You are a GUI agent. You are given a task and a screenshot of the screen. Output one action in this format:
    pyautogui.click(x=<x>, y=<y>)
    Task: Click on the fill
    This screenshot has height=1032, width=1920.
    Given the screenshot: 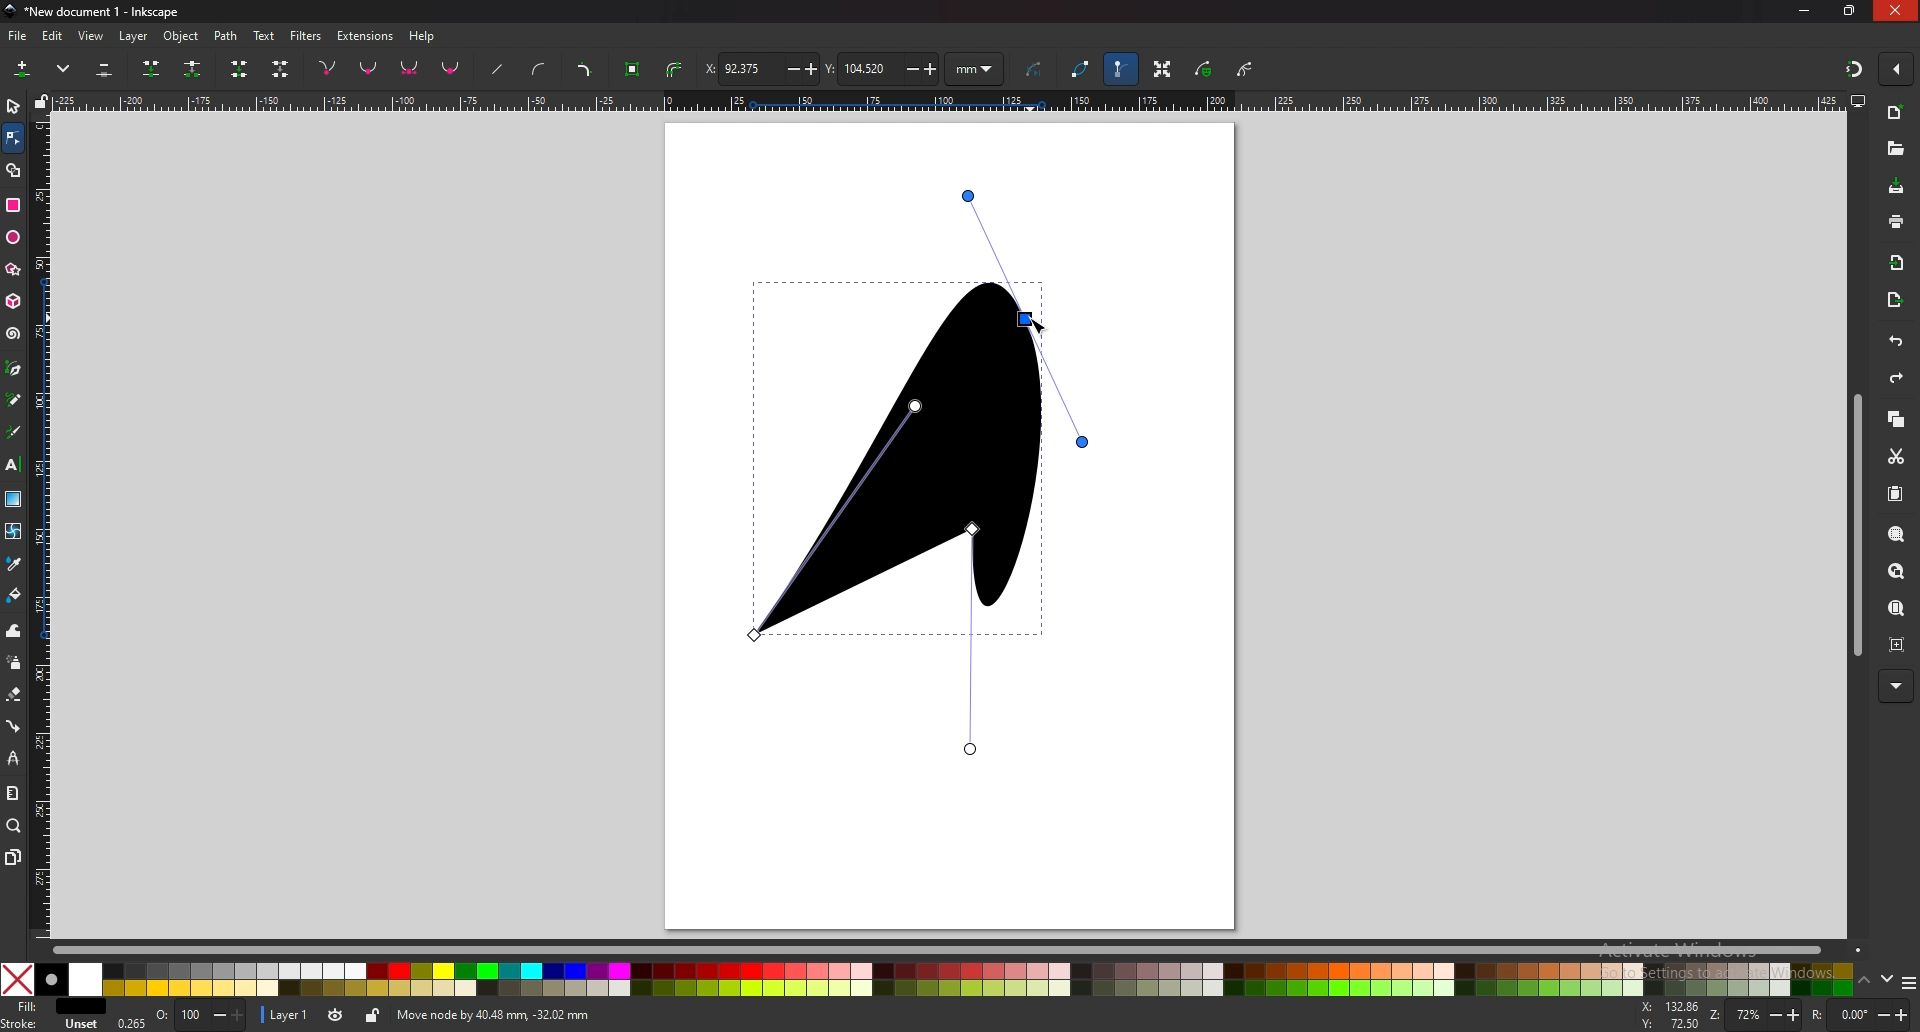 What is the action you would take?
    pyautogui.click(x=51, y=1006)
    